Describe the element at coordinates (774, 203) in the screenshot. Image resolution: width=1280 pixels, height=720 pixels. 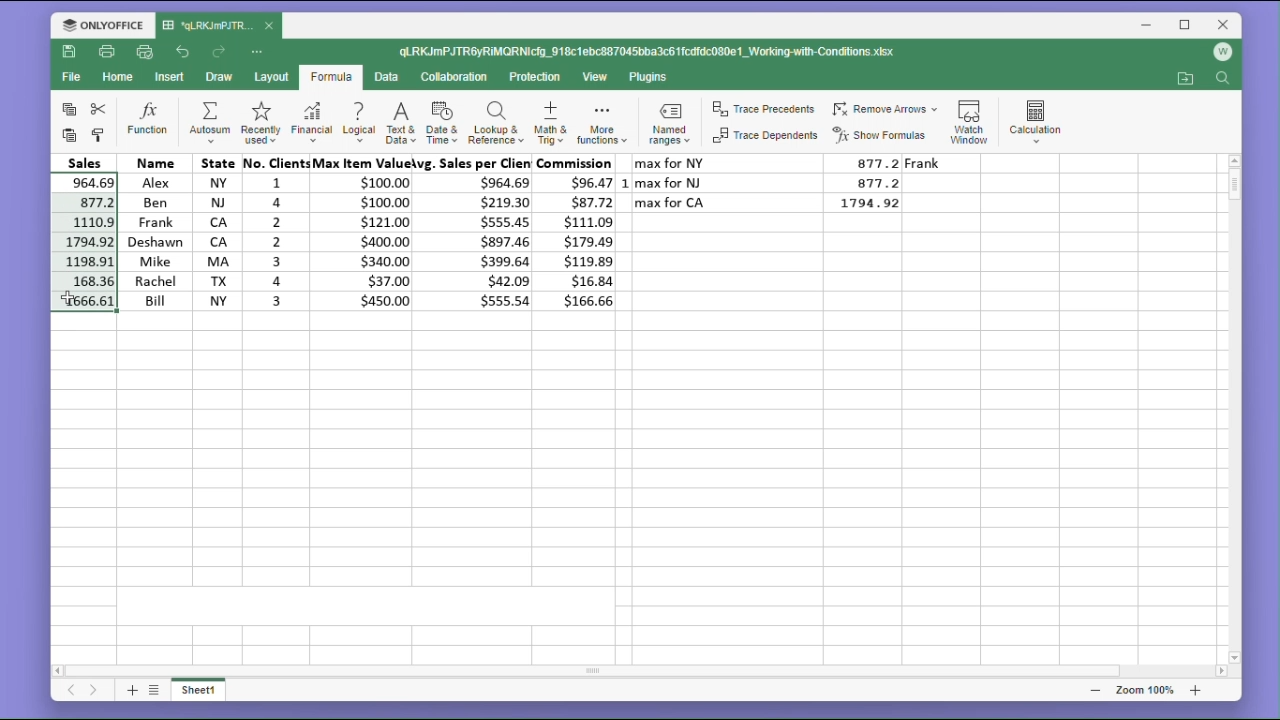
I see `max for CA 1794.92` at that location.